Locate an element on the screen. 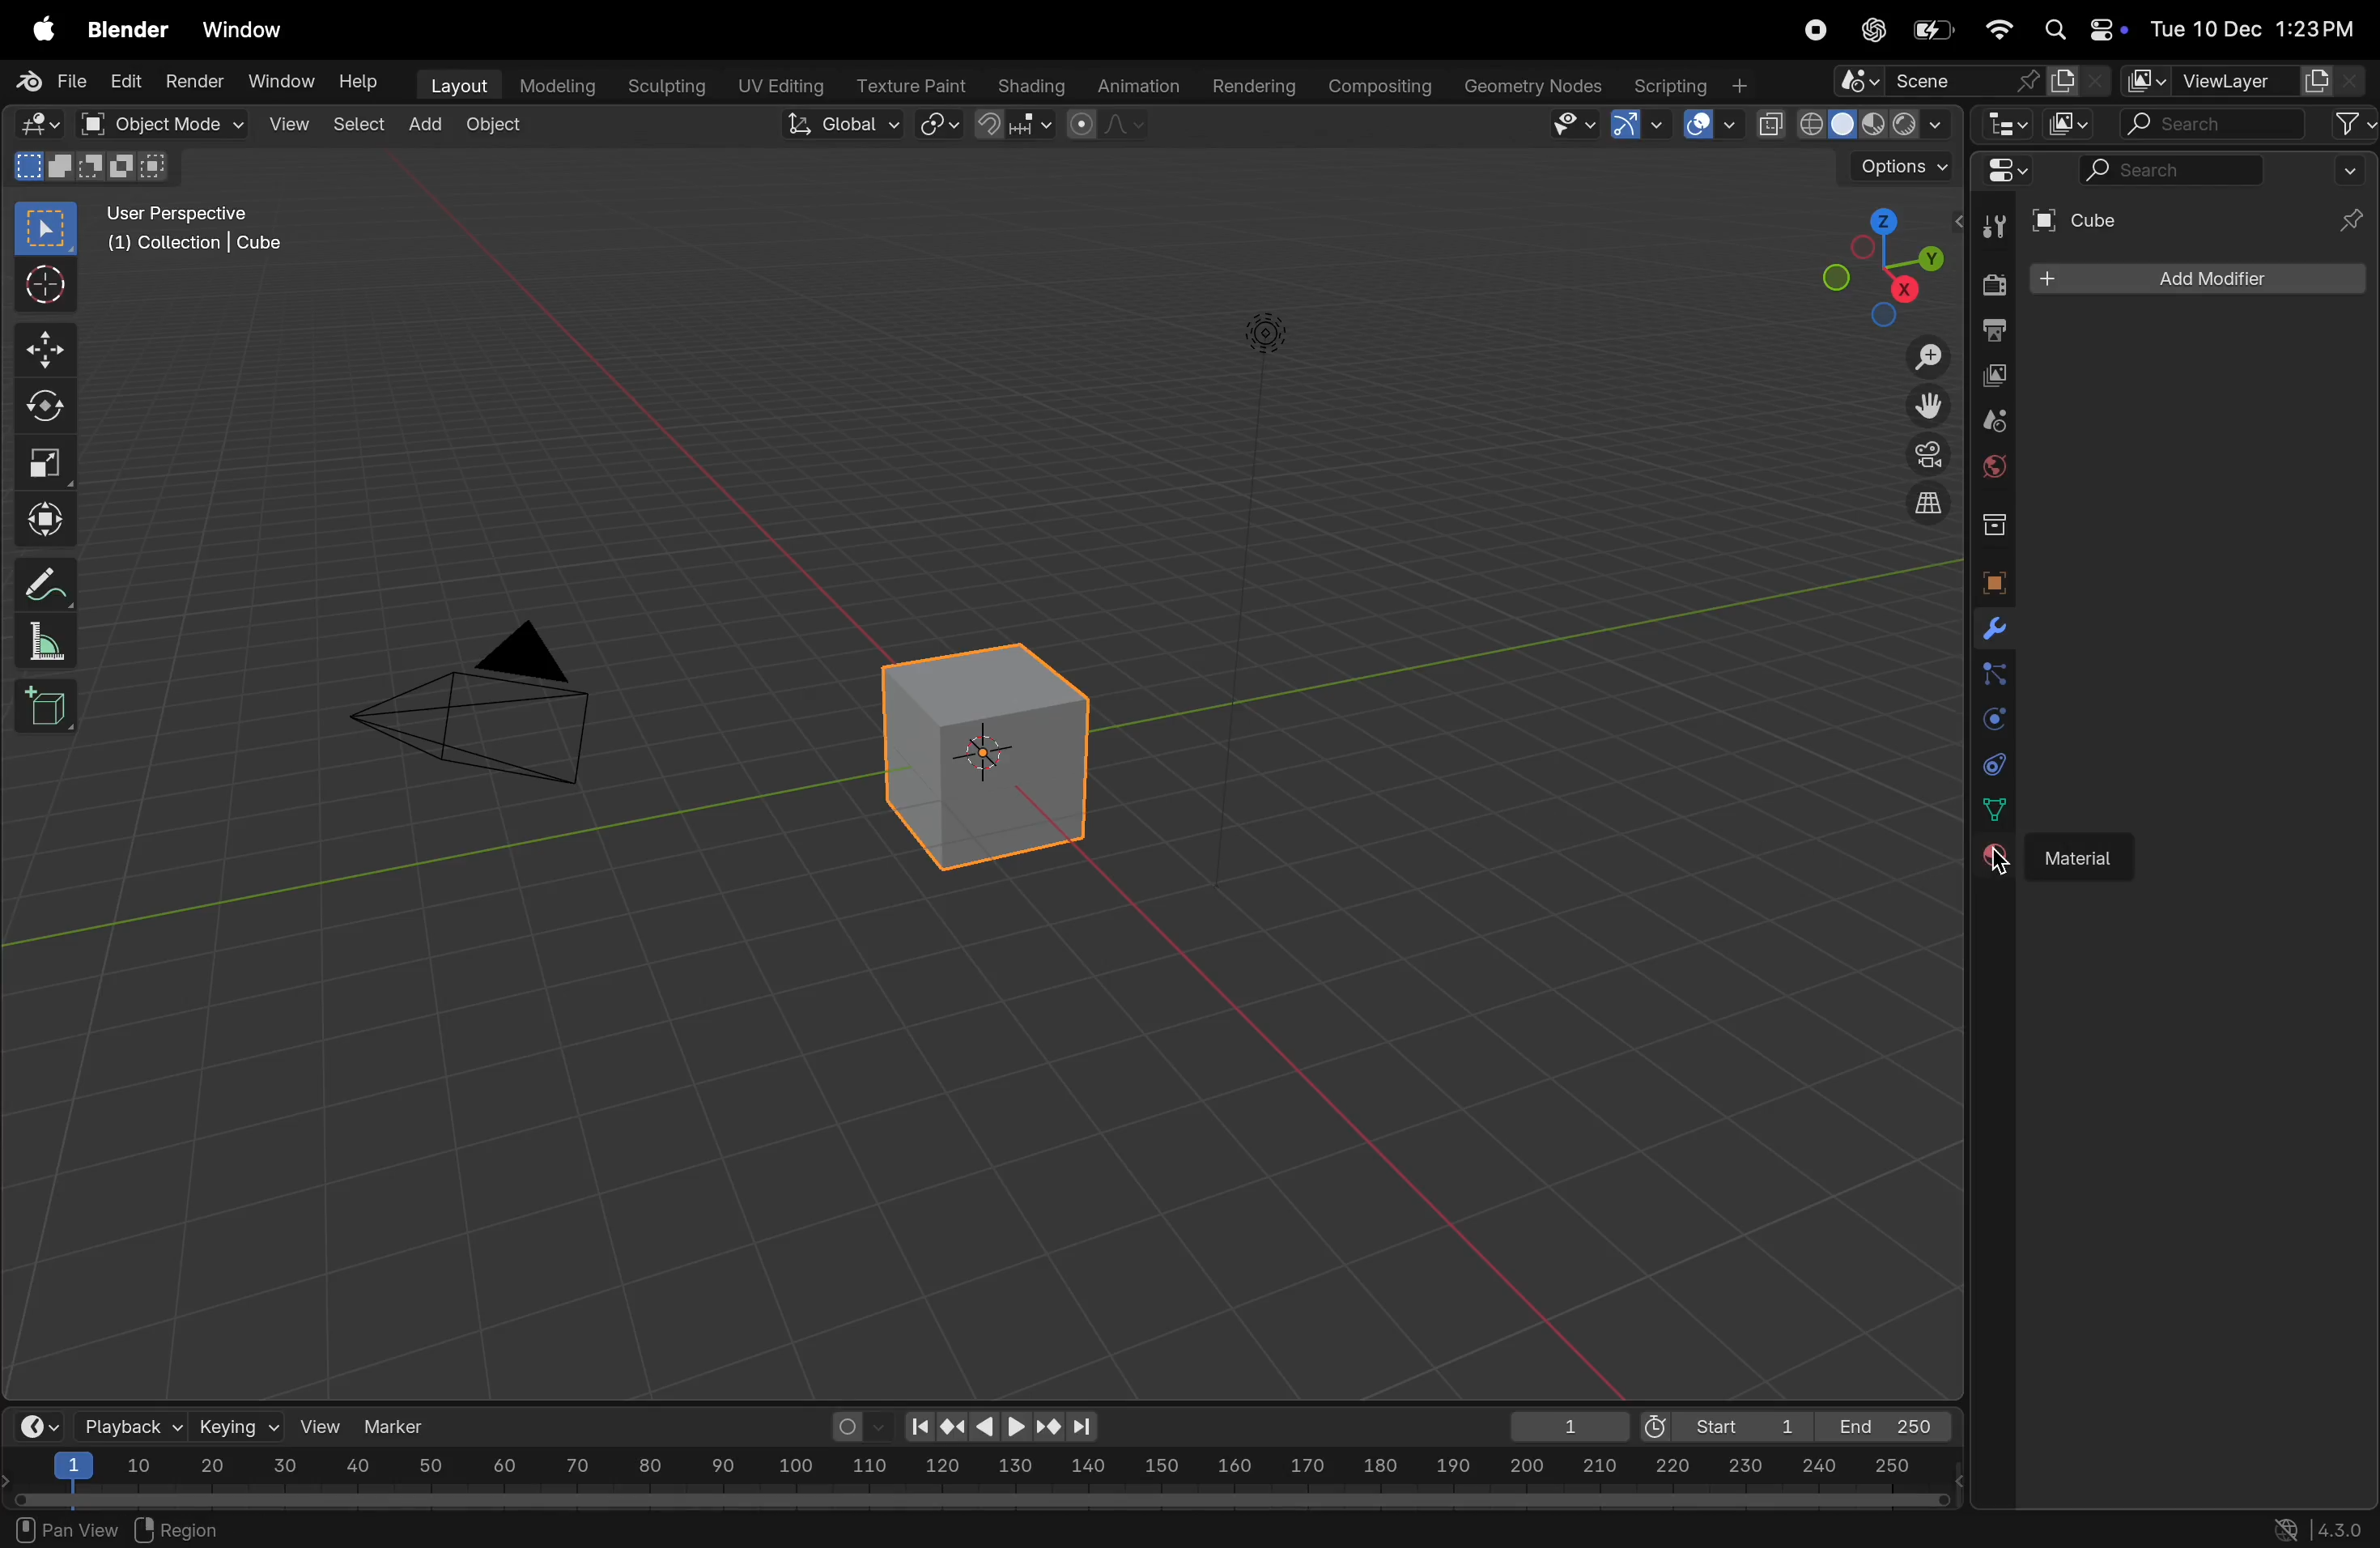 This screenshot has width=2380, height=1548. Uv editing is located at coordinates (774, 82).